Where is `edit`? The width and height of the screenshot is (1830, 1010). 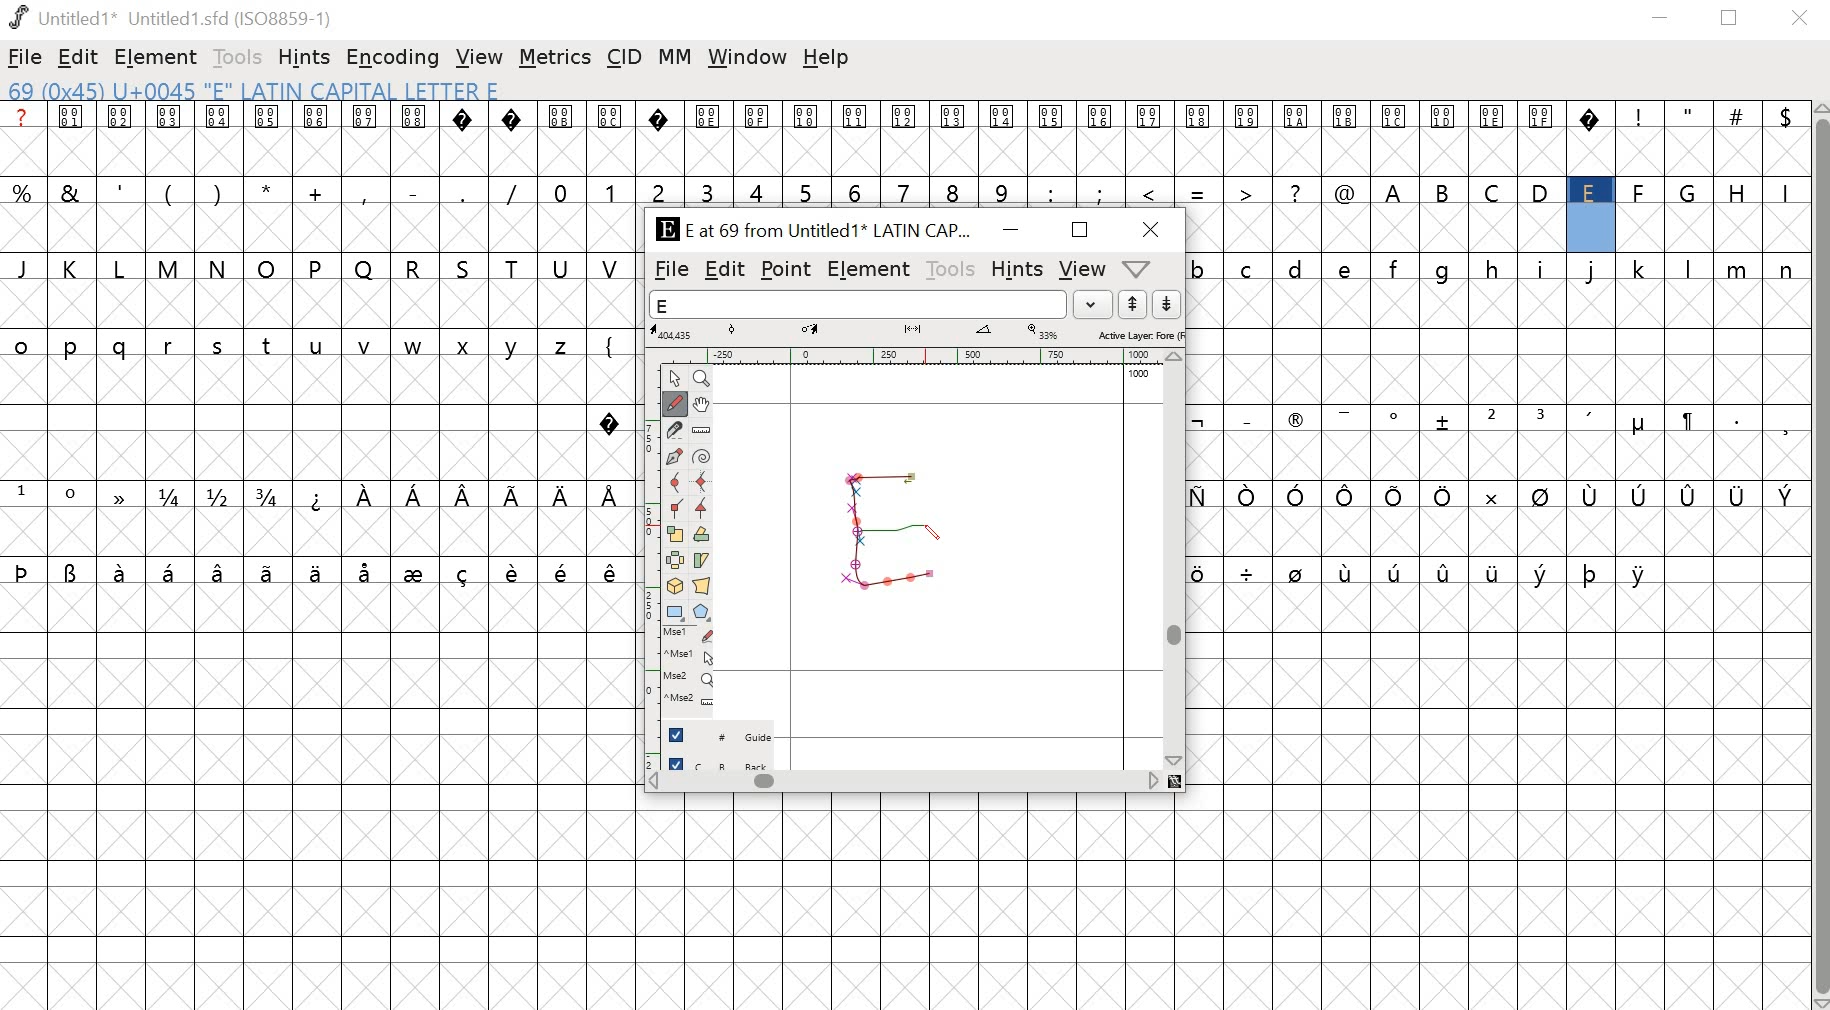
edit is located at coordinates (79, 57).